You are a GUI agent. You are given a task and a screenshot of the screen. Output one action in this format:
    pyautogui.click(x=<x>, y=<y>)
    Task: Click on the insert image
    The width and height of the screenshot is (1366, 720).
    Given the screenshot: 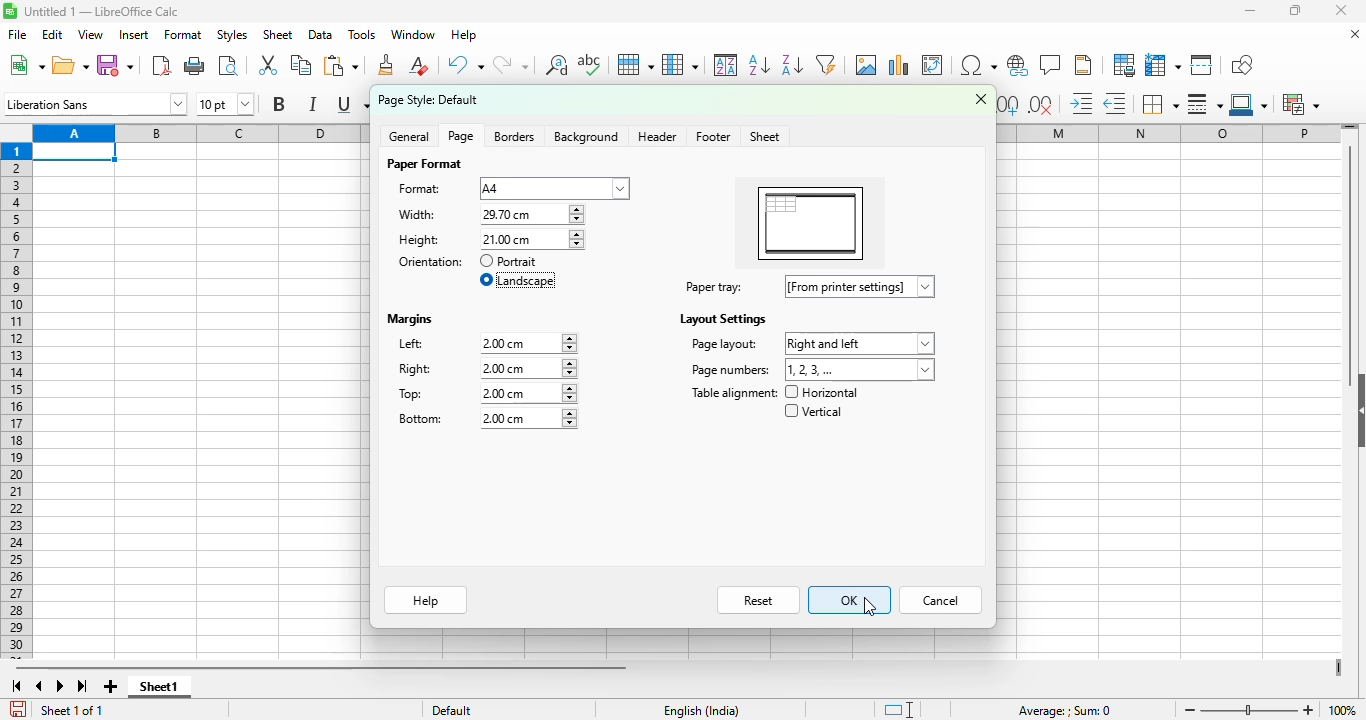 What is the action you would take?
    pyautogui.click(x=867, y=65)
    